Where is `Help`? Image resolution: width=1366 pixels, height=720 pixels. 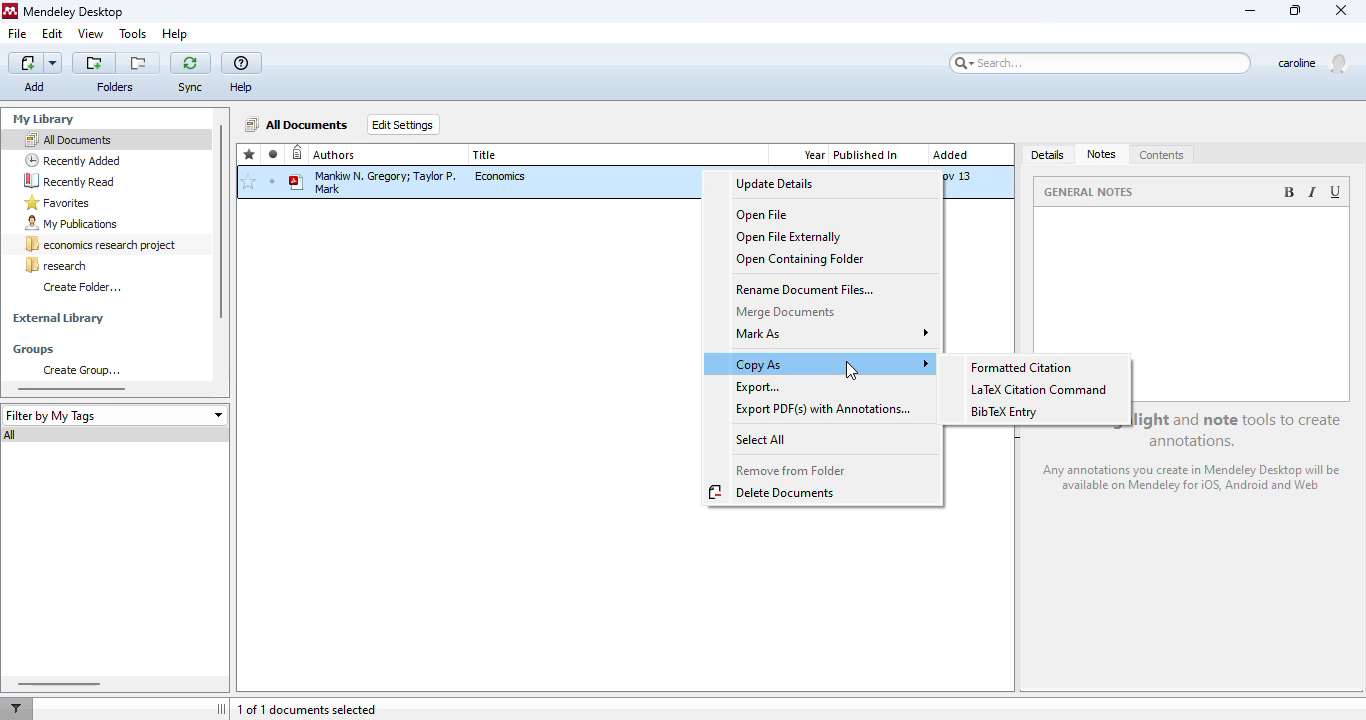
Help is located at coordinates (245, 87).